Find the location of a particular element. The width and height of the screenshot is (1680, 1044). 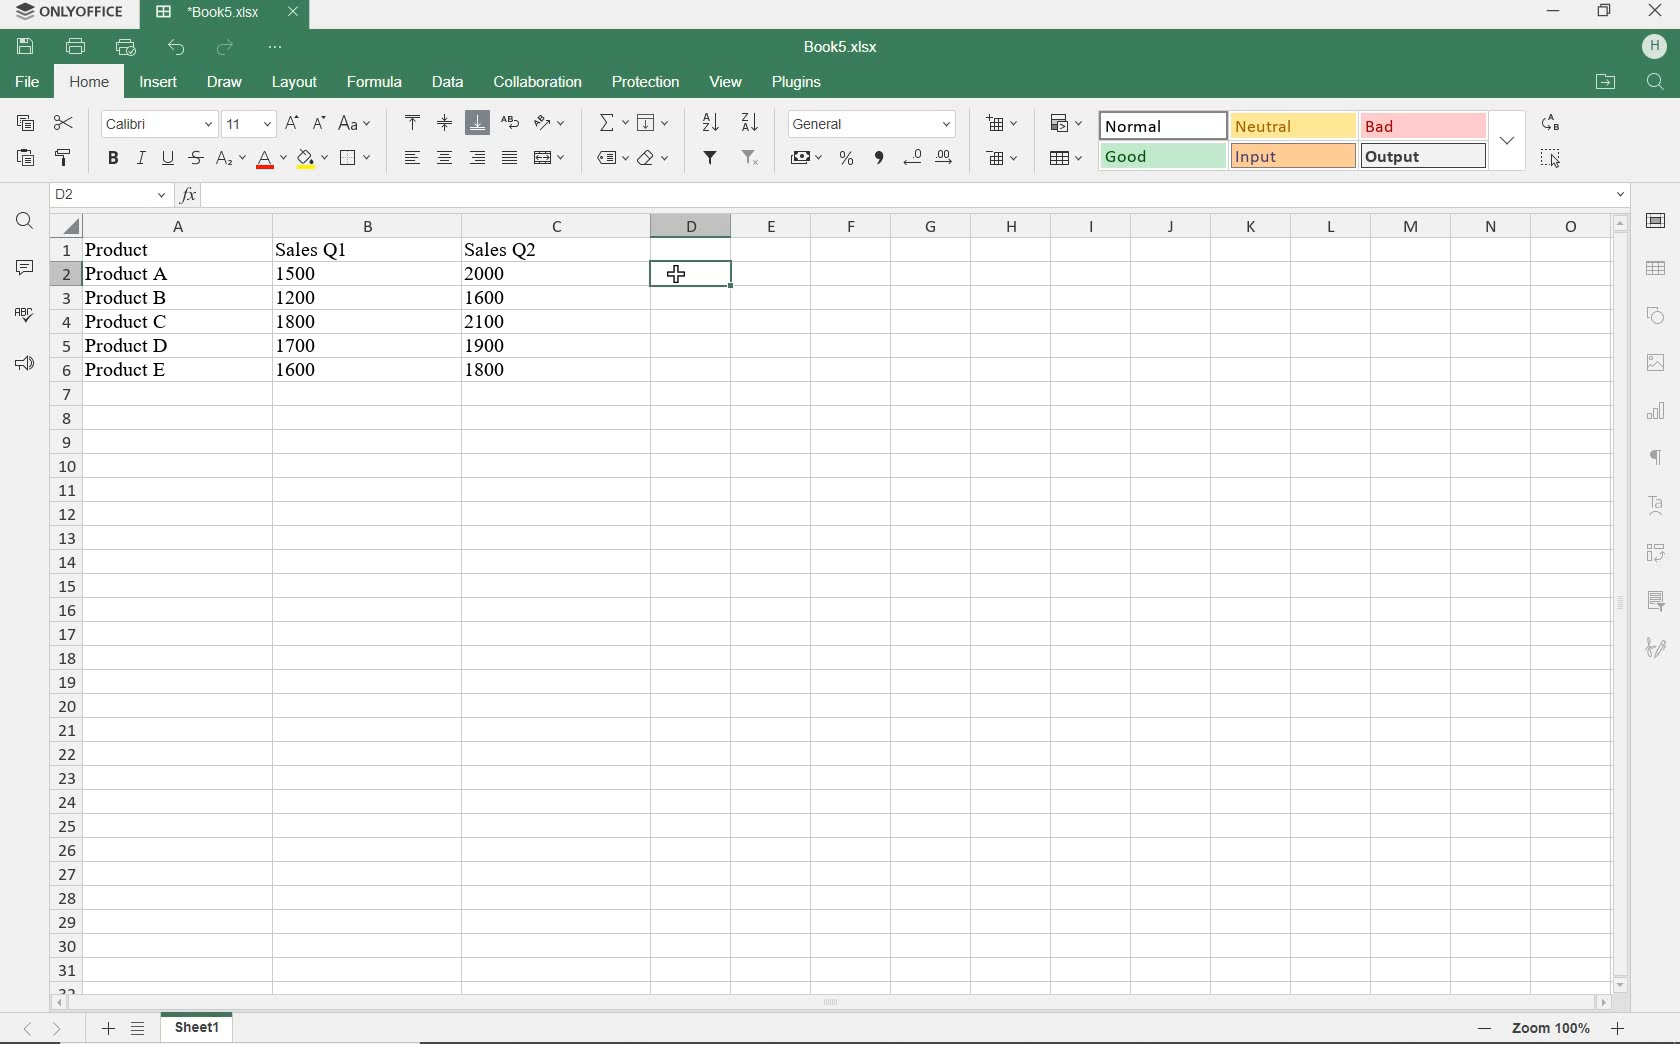

table is located at coordinates (1657, 267).